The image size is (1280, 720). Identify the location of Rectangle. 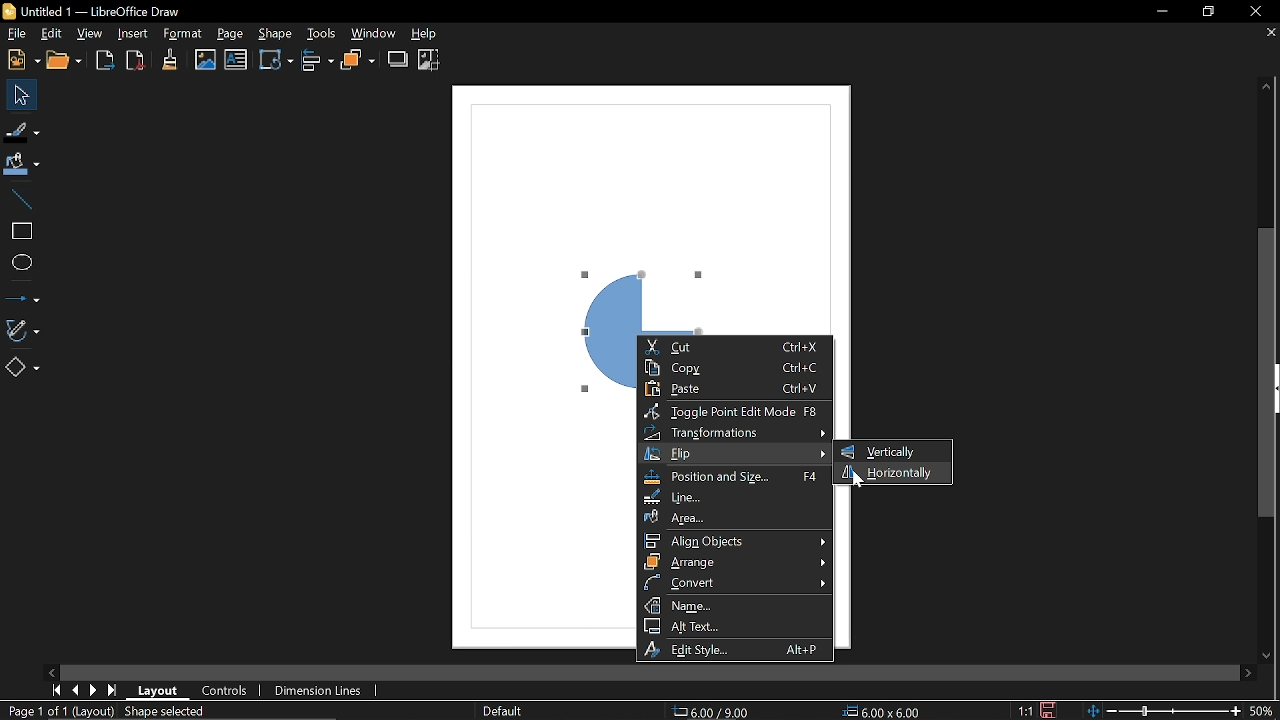
(22, 230).